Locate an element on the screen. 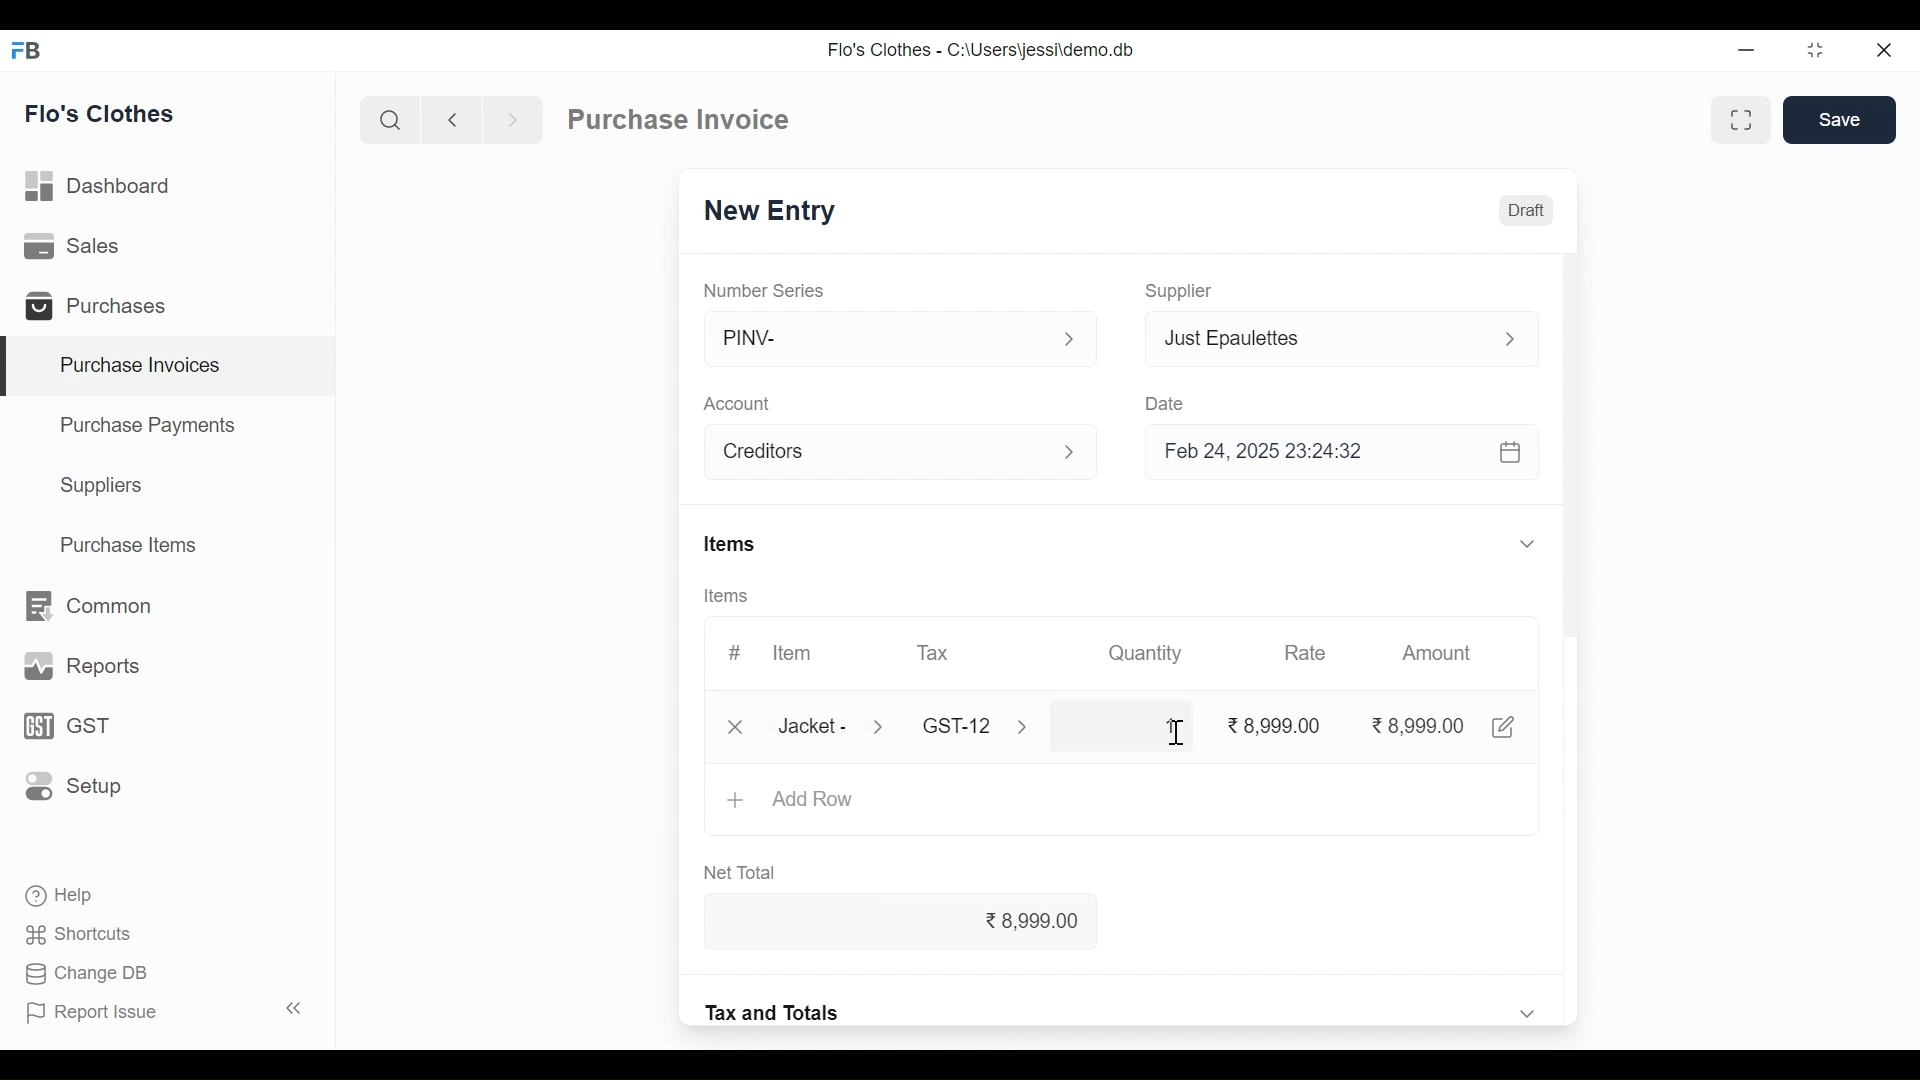 This screenshot has width=1920, height=1080. Edit is located at coordinates (1504, 727).